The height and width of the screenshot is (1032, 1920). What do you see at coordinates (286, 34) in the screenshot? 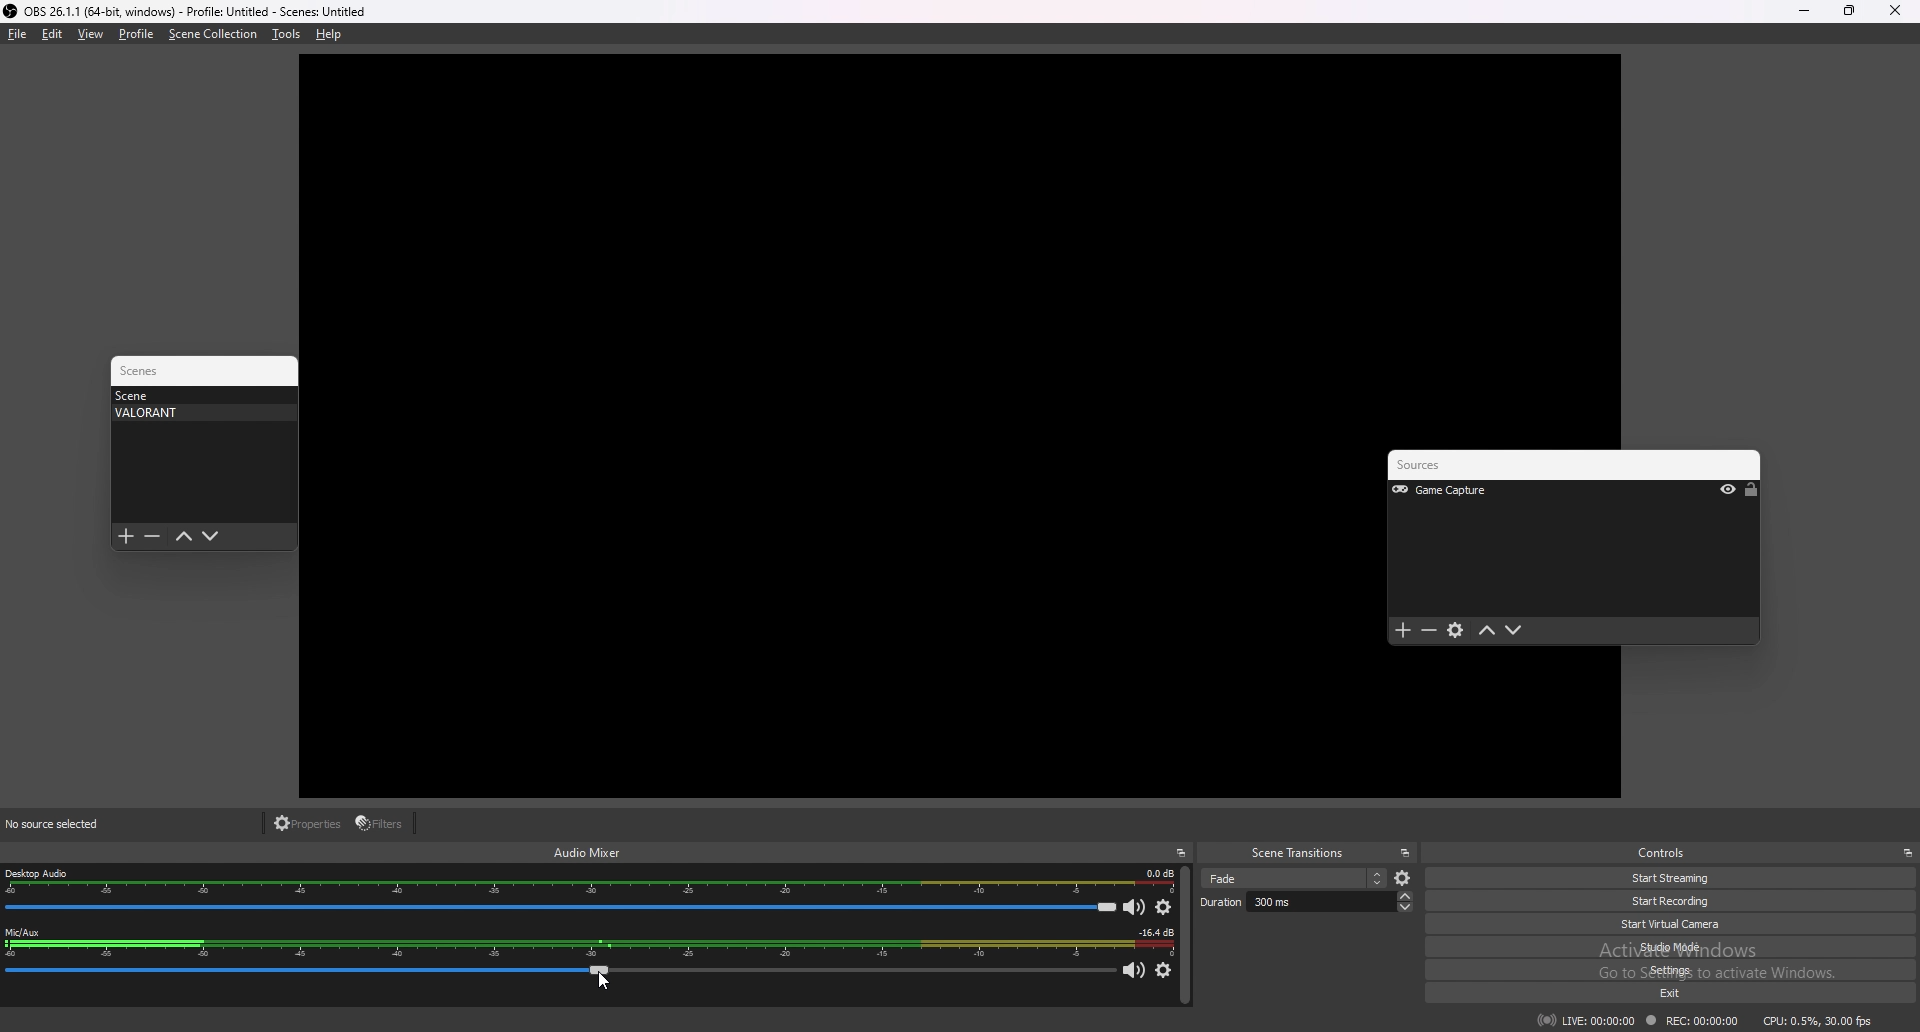
I see `tools` at bounding box center [286, 34].